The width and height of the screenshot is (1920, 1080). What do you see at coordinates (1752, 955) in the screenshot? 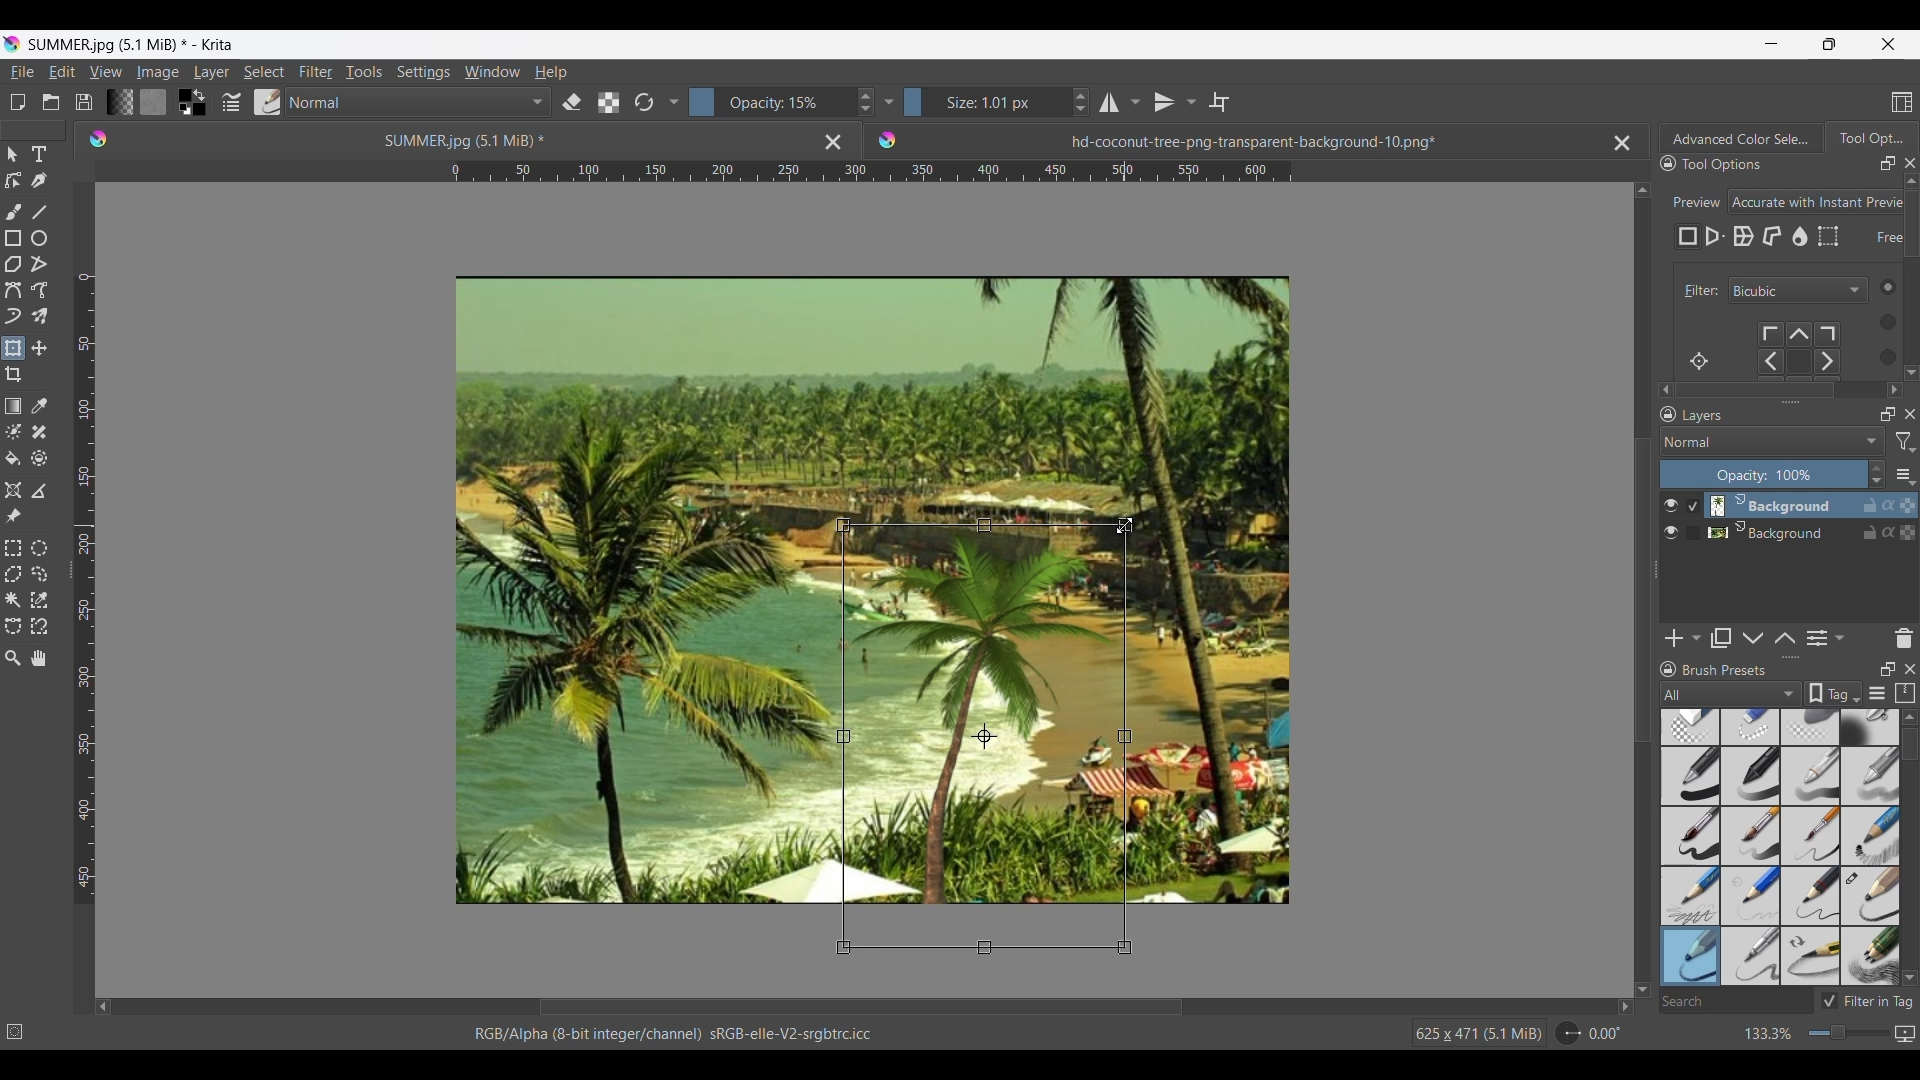
I see `pencil 5-tilted` at bounding box center [1752, 955].